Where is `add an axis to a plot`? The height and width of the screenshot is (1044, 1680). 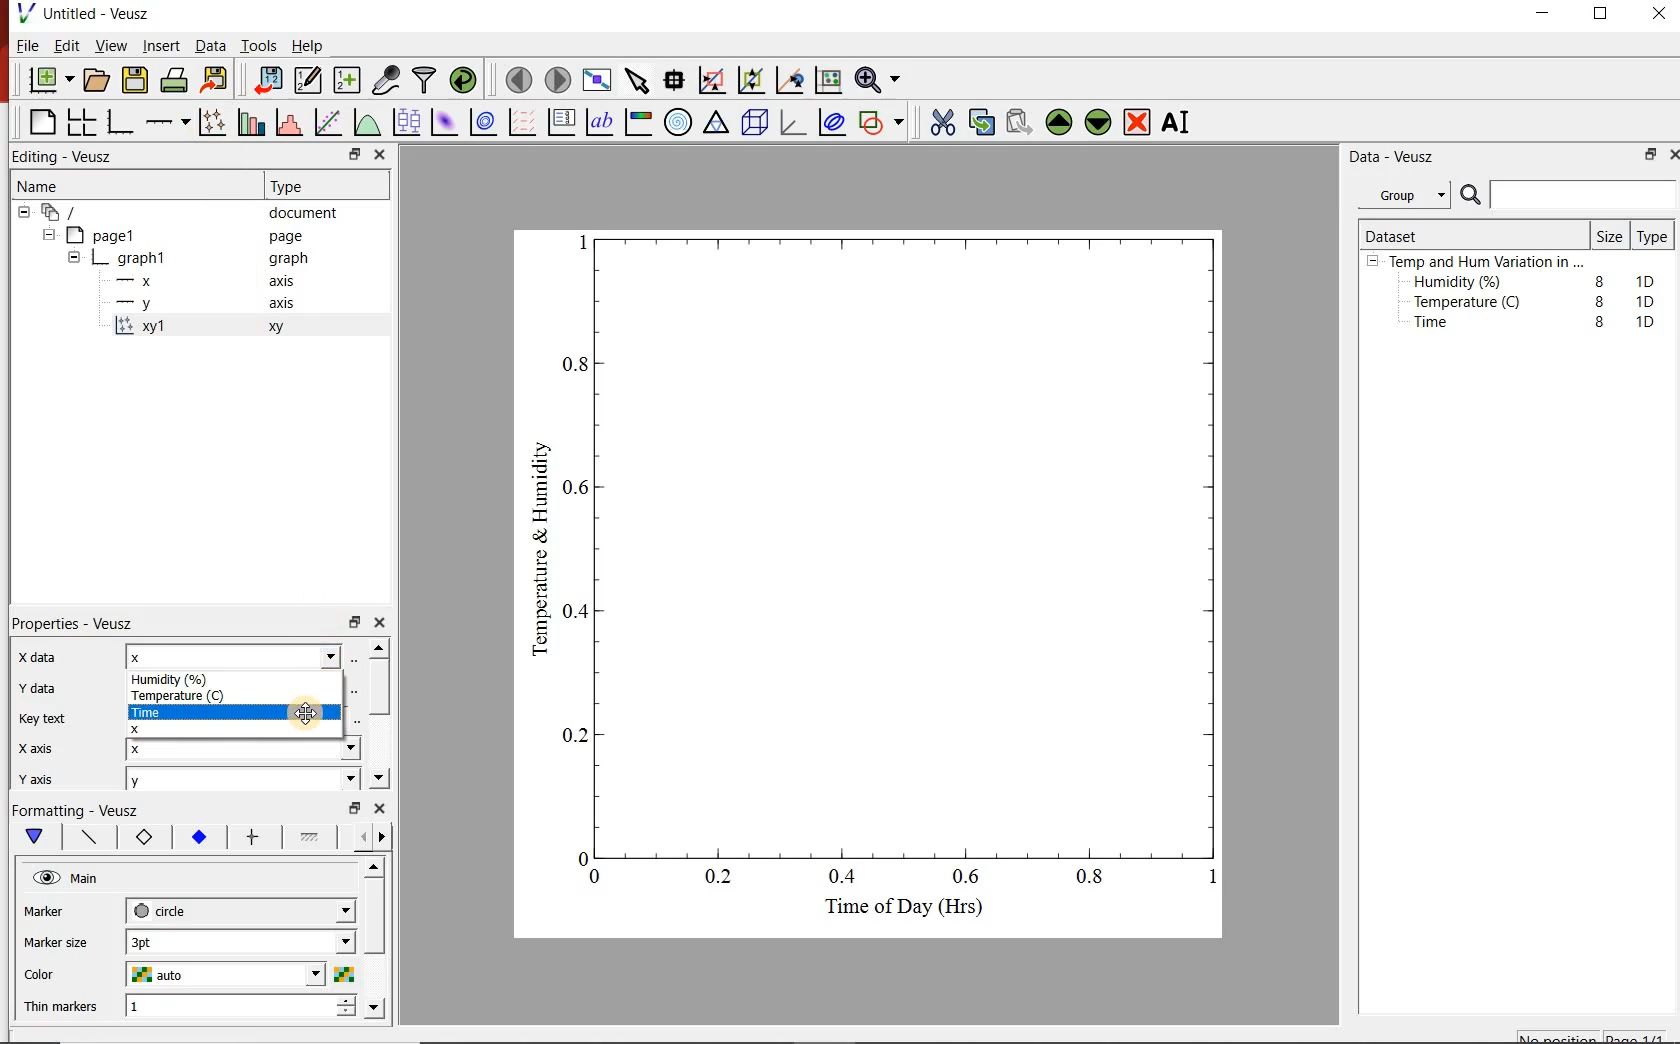 add an axis to a plot is located at coordinates (169, 120).